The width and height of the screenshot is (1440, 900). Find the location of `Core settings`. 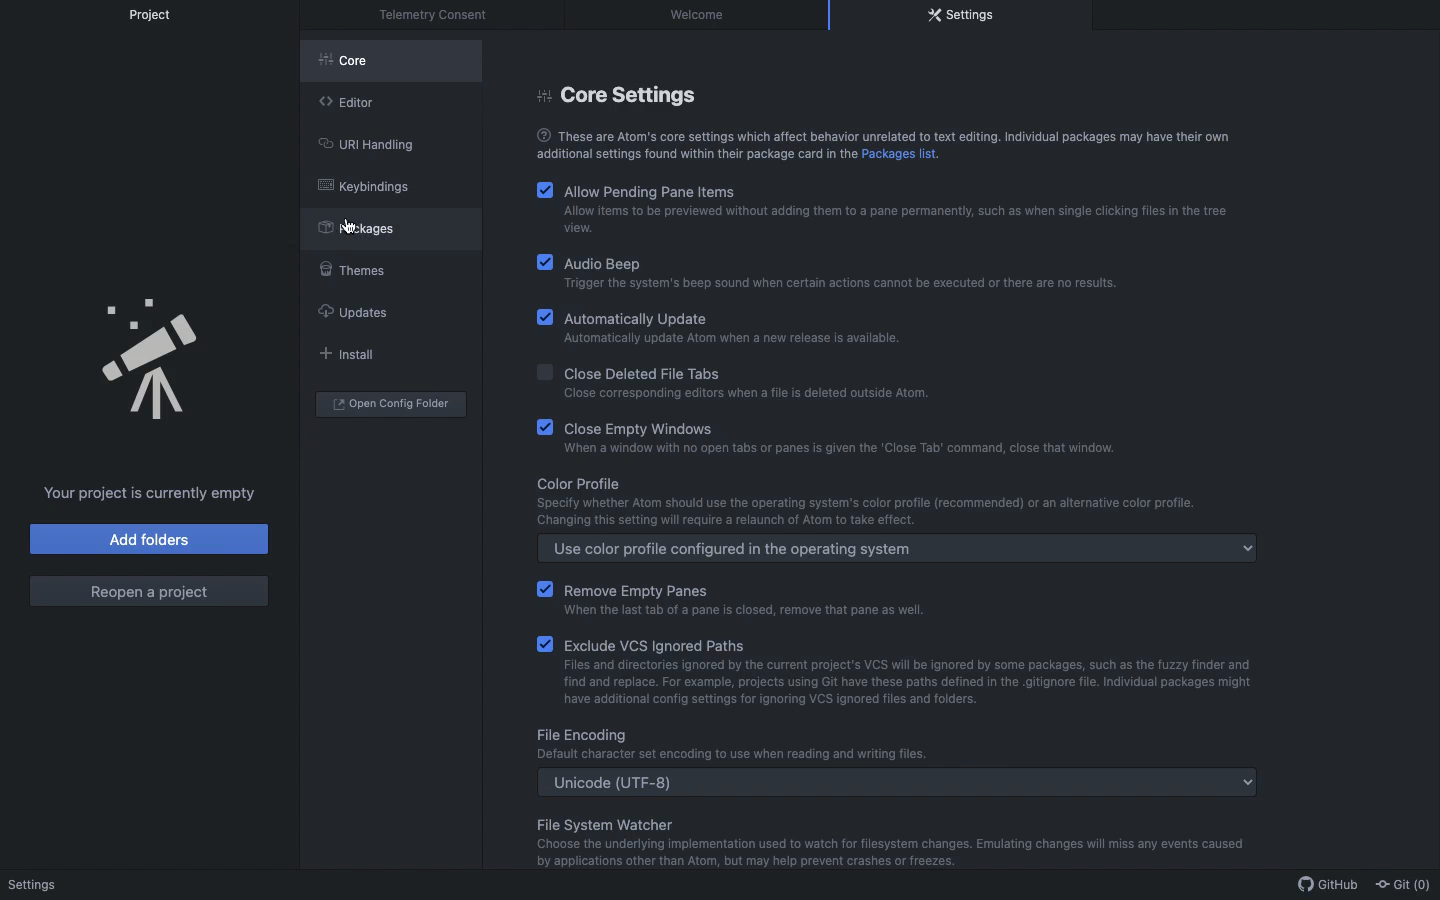

Core settings is located at coordinates (623, 93).